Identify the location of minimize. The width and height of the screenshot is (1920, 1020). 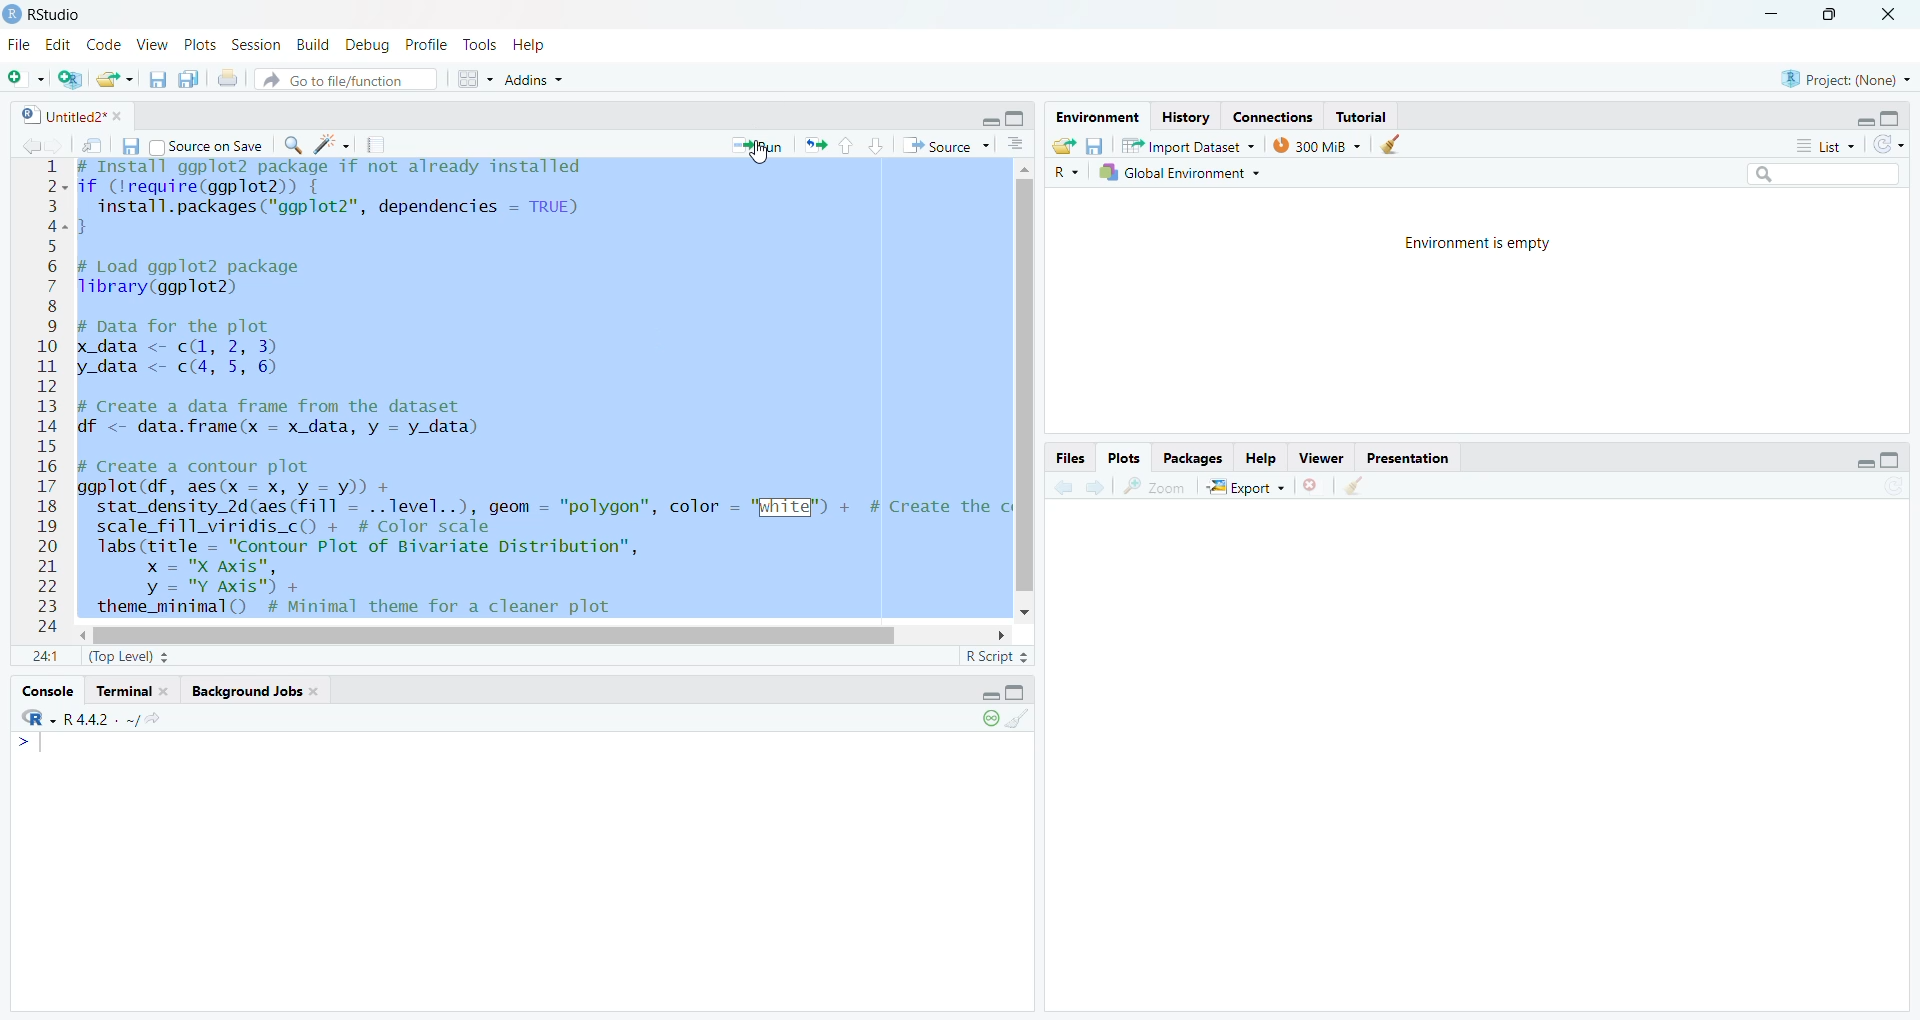
(1775, 16).